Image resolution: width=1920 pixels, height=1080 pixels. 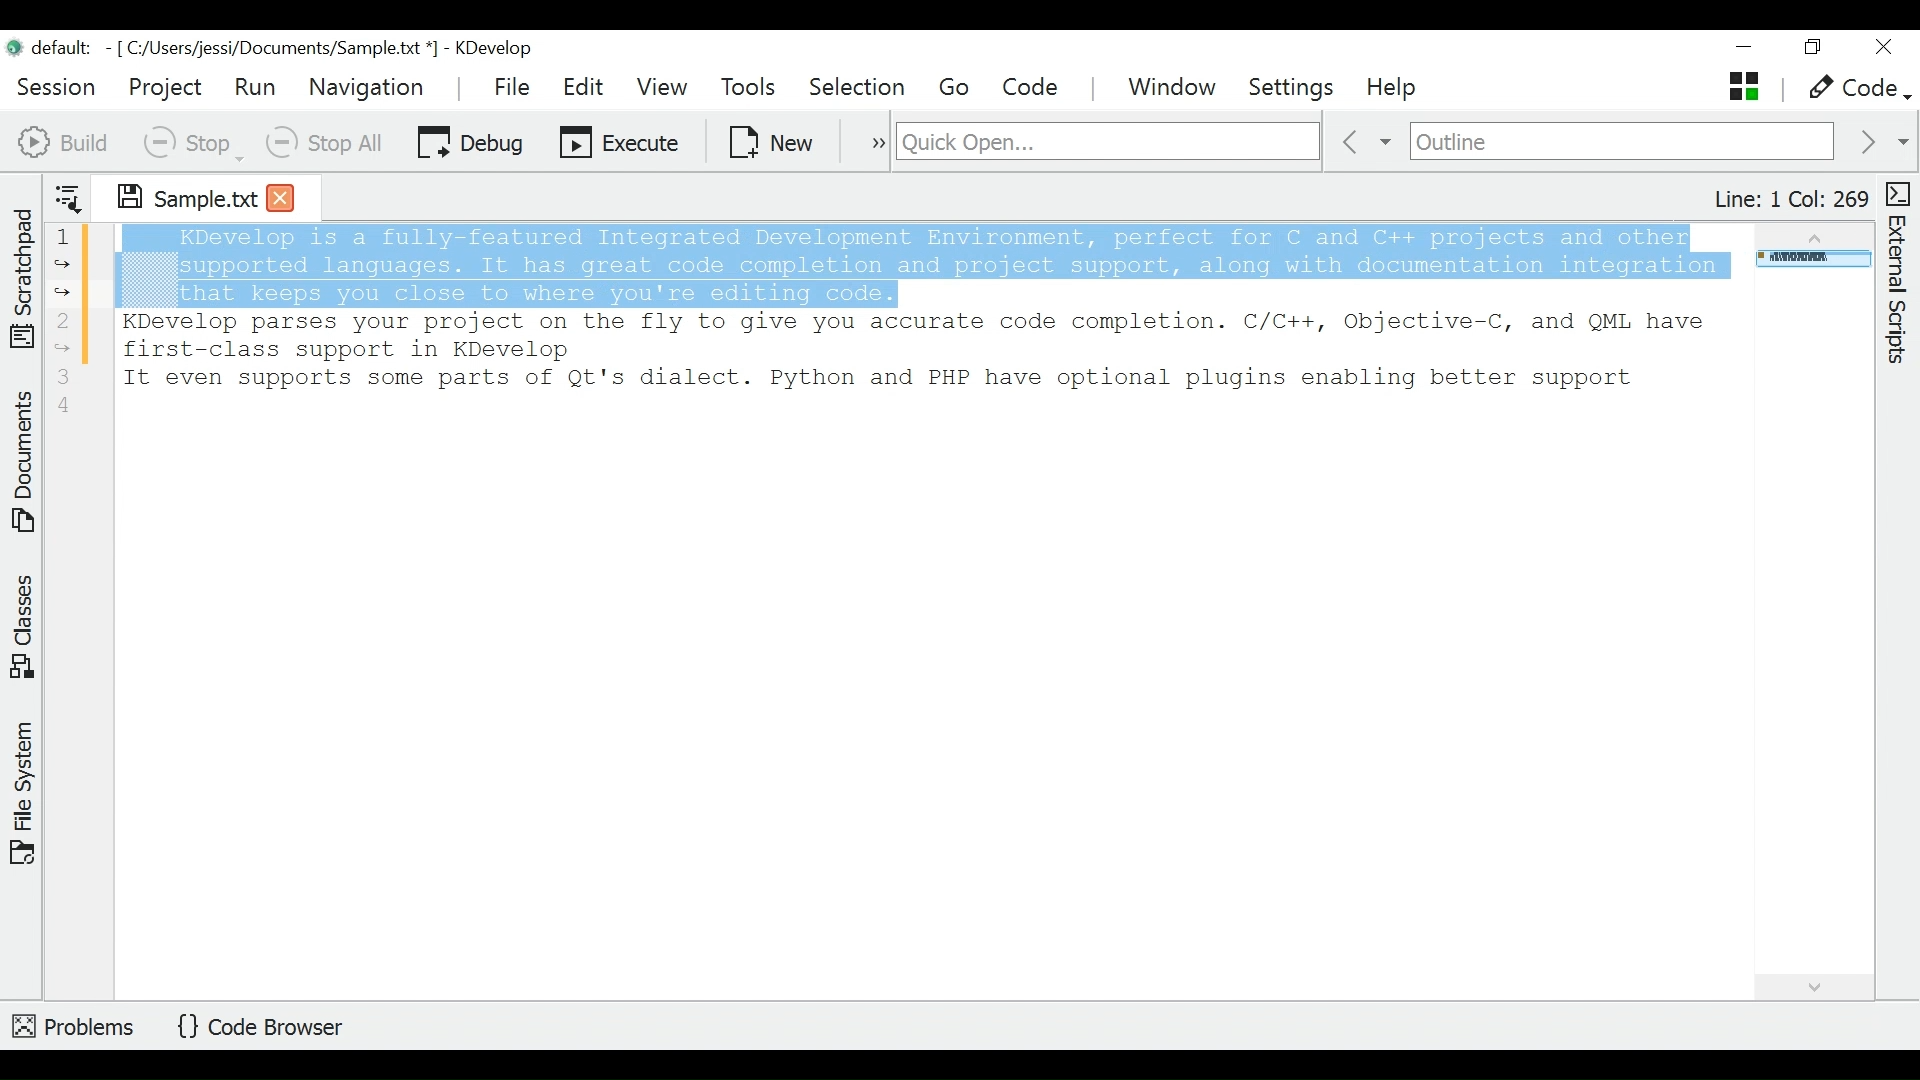 What do you see at coordinates (896, 265) in the screenshot?
I see `1 KDevelop is a fully-featured Integrated Development Environment, perfect for C and C++ projects and other supported languages. It has great code completion and project support, along with documentation integration that keeps you close to where you're editing code.` at bounding box center [896, 265].